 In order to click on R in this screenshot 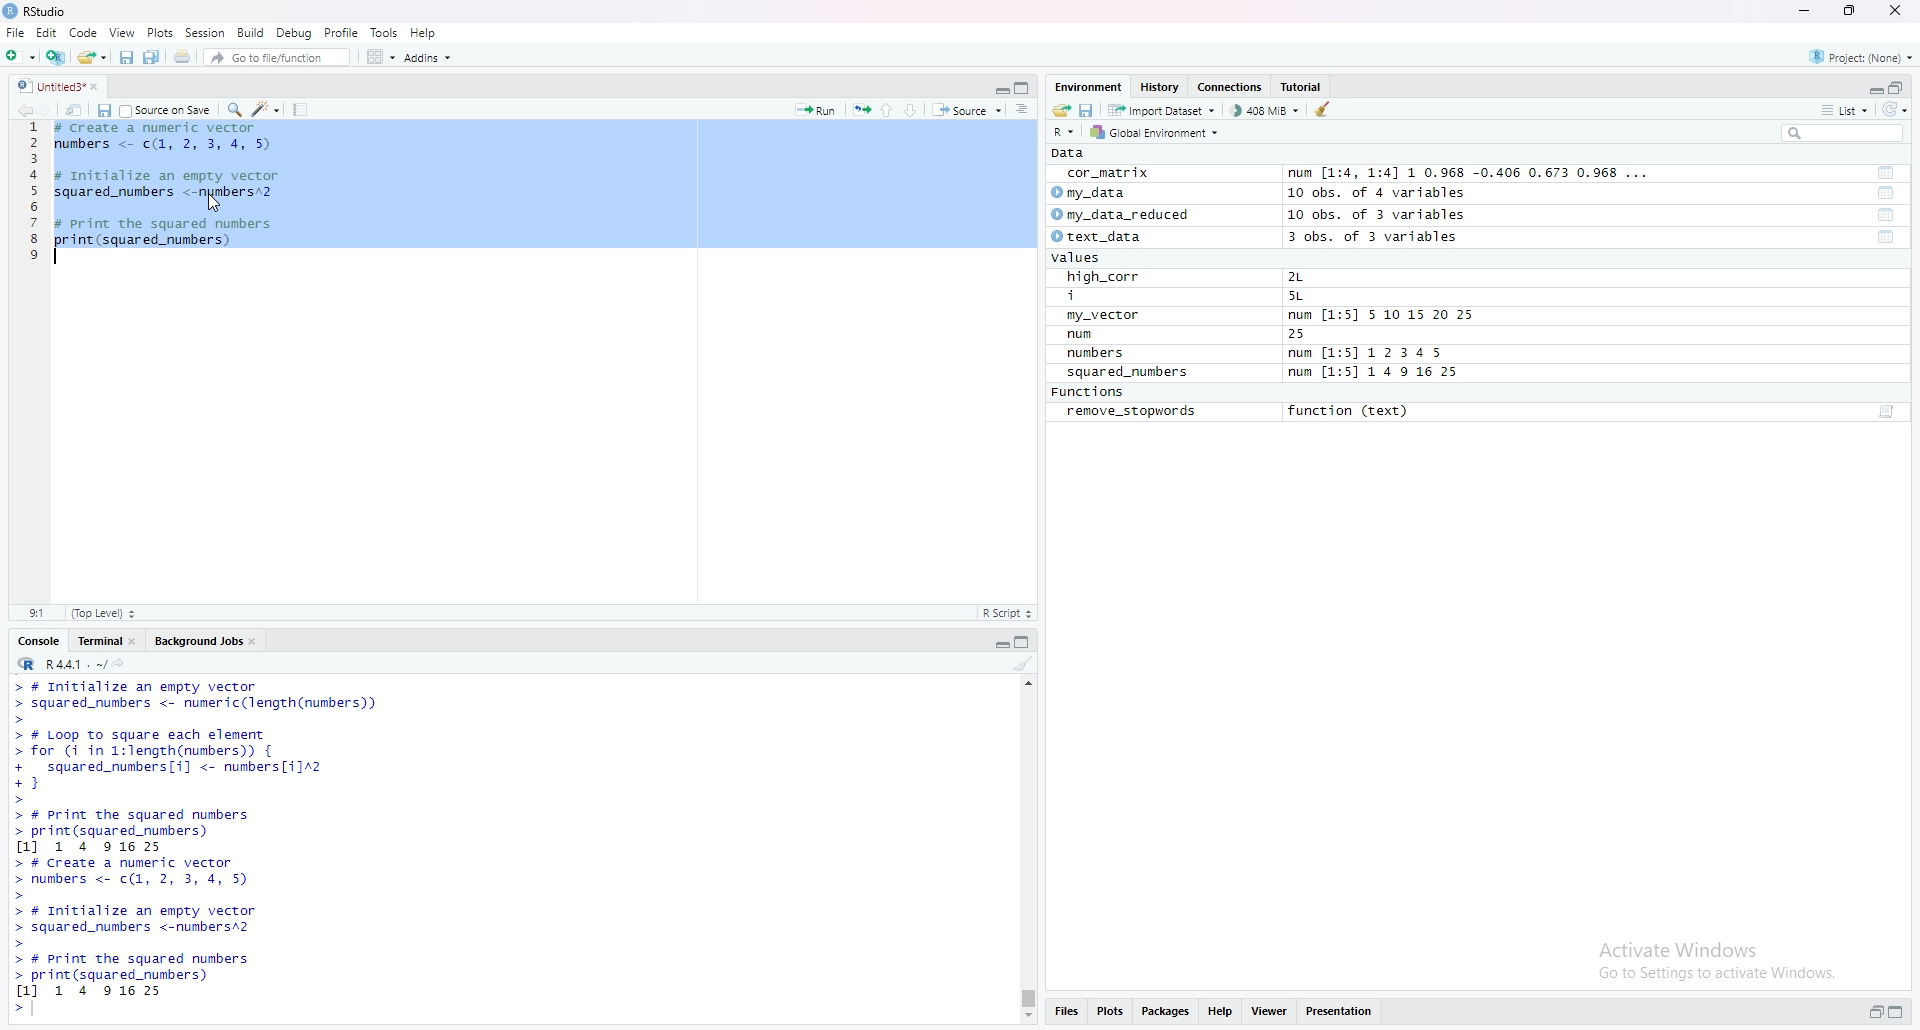, I will do `click(1066, 131)`.